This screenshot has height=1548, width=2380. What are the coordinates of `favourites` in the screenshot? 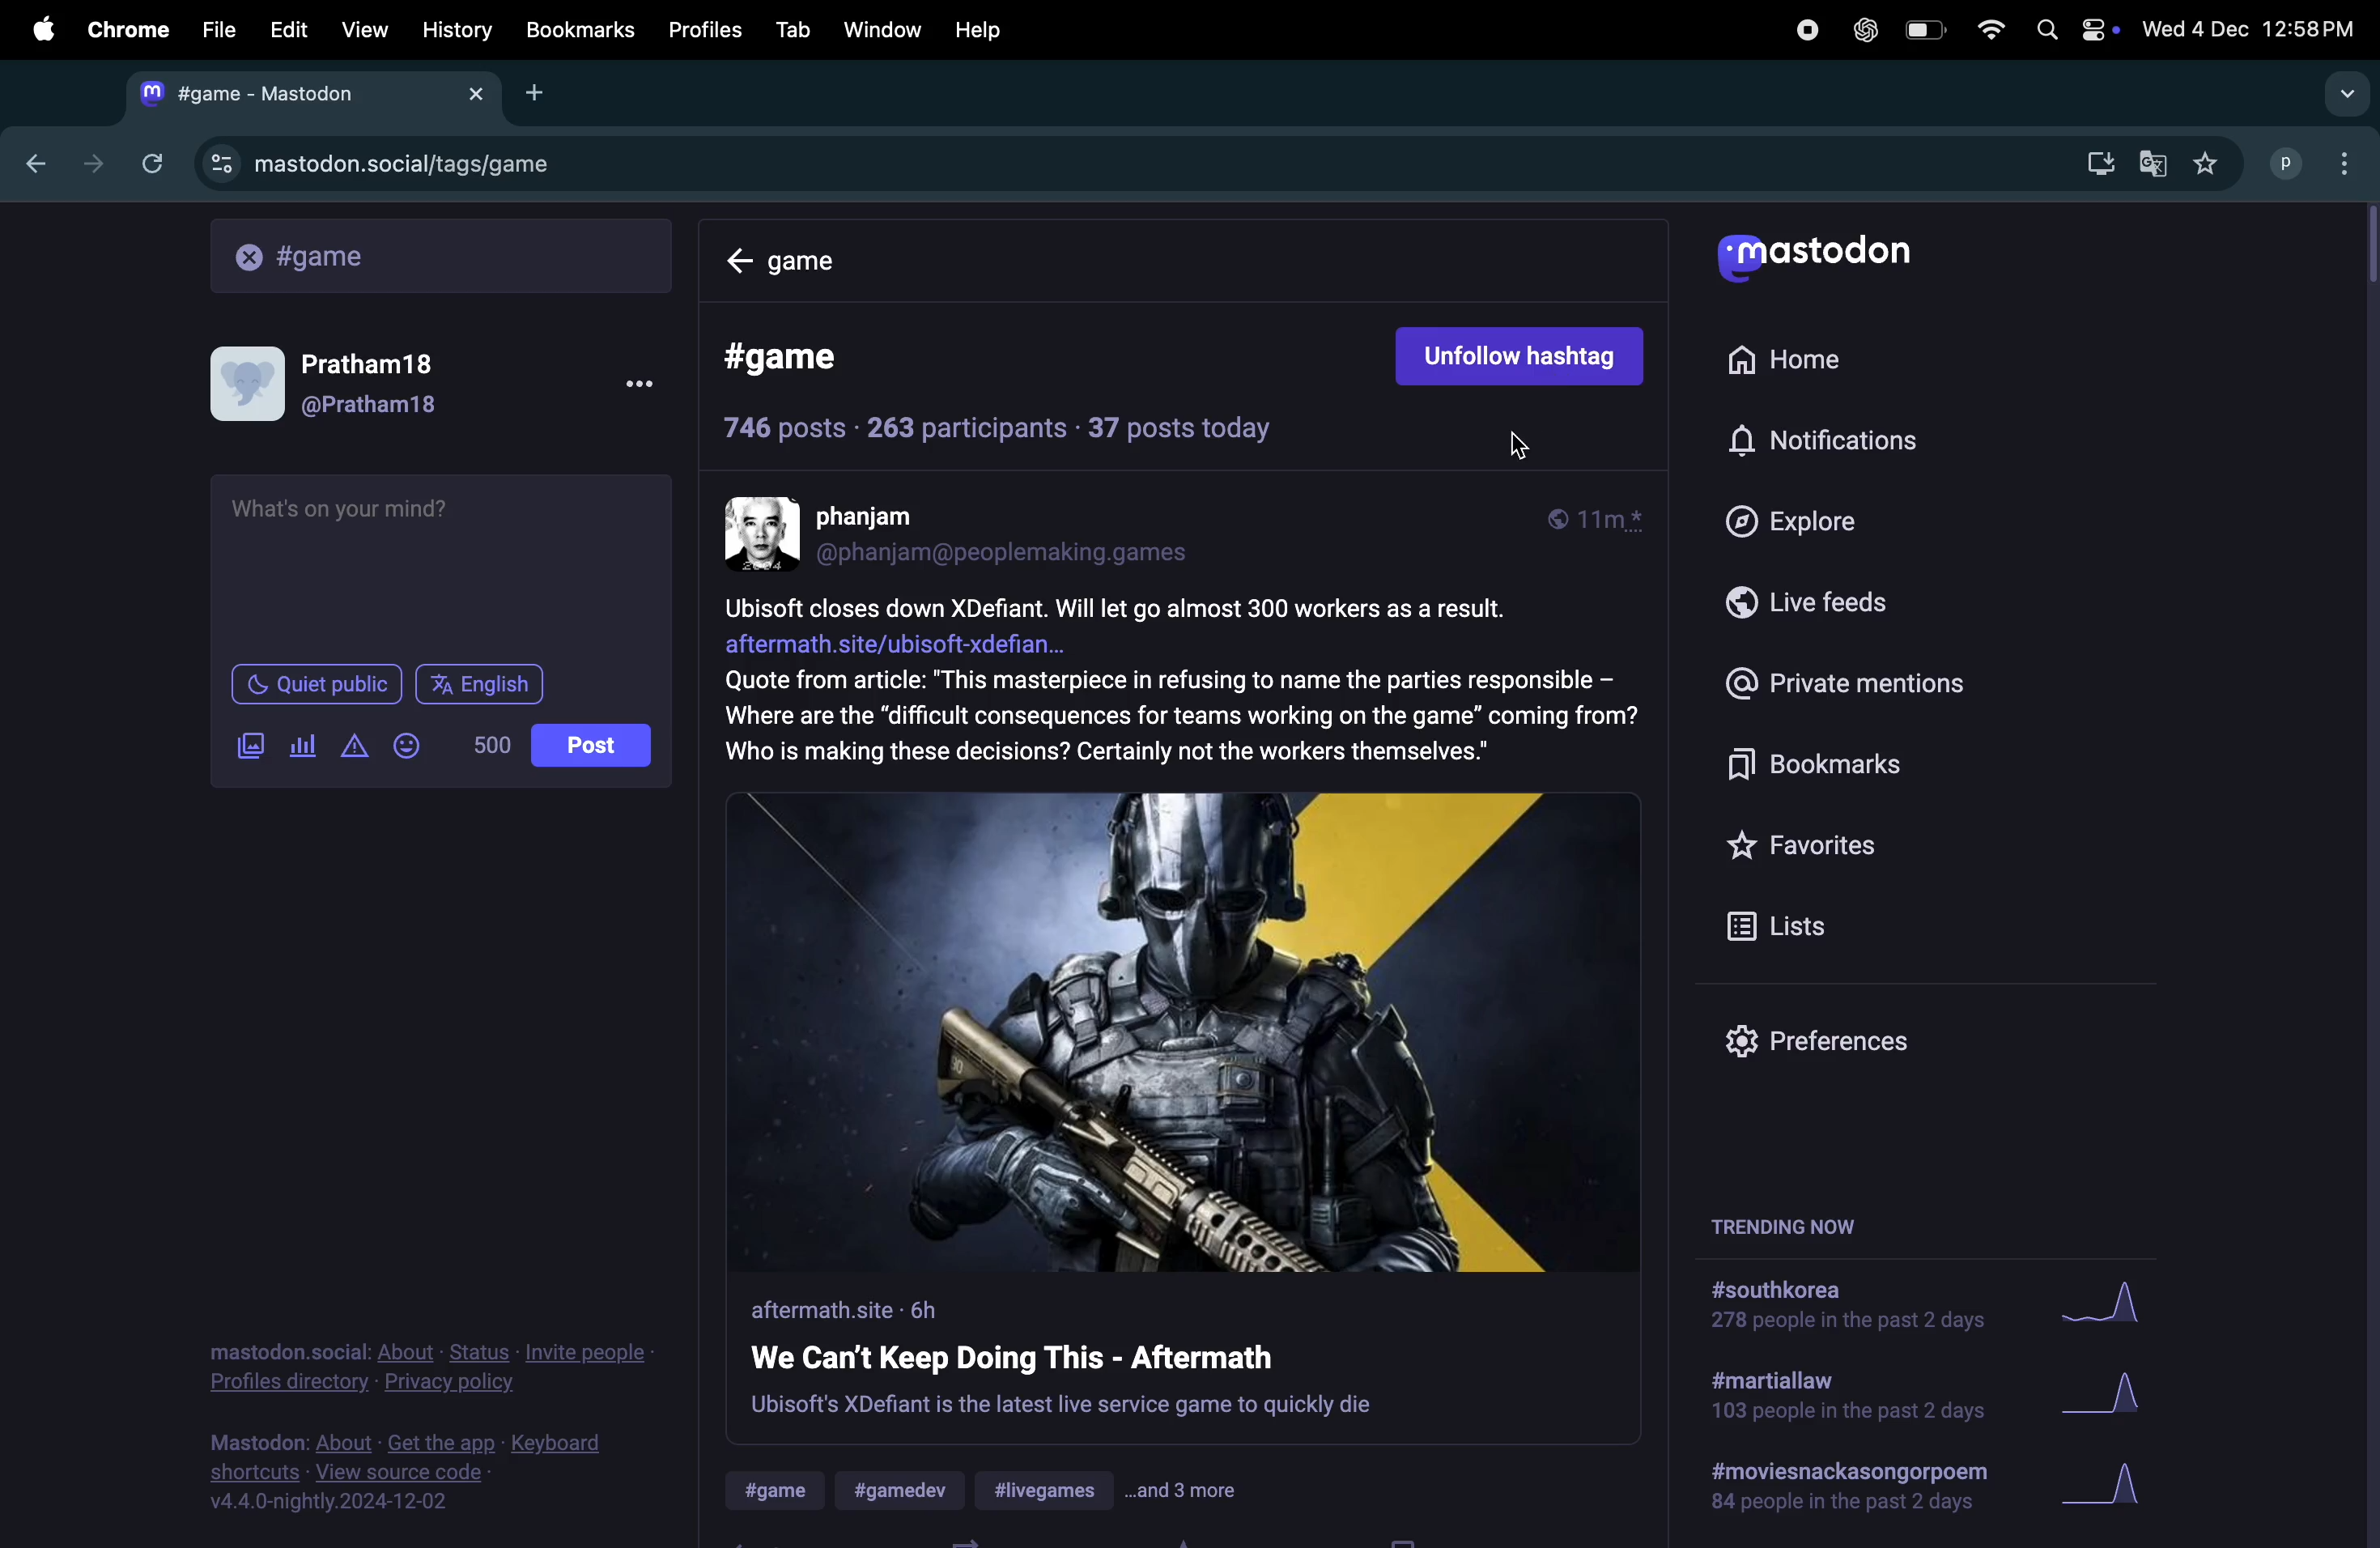 It's located at (2212, 161).